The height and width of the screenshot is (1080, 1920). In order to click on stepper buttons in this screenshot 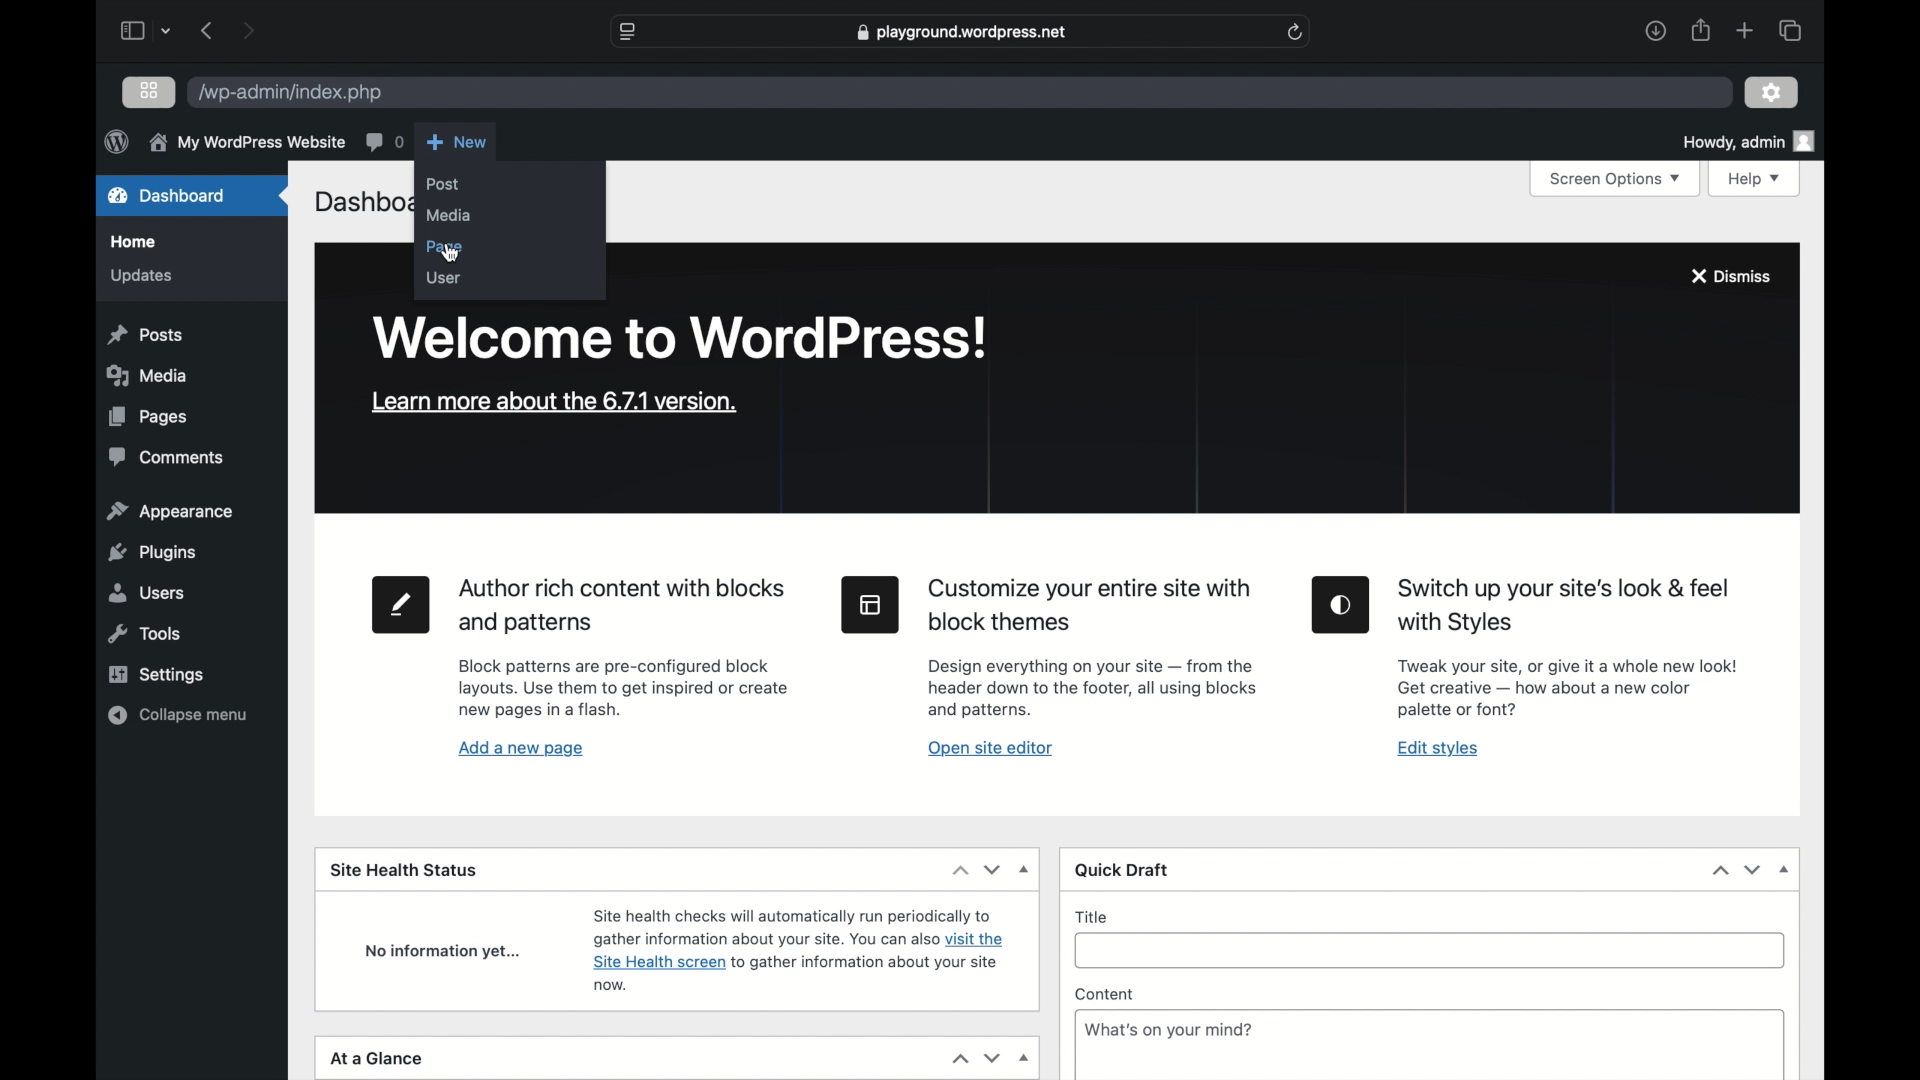, I will do `click(976, 1058)`.